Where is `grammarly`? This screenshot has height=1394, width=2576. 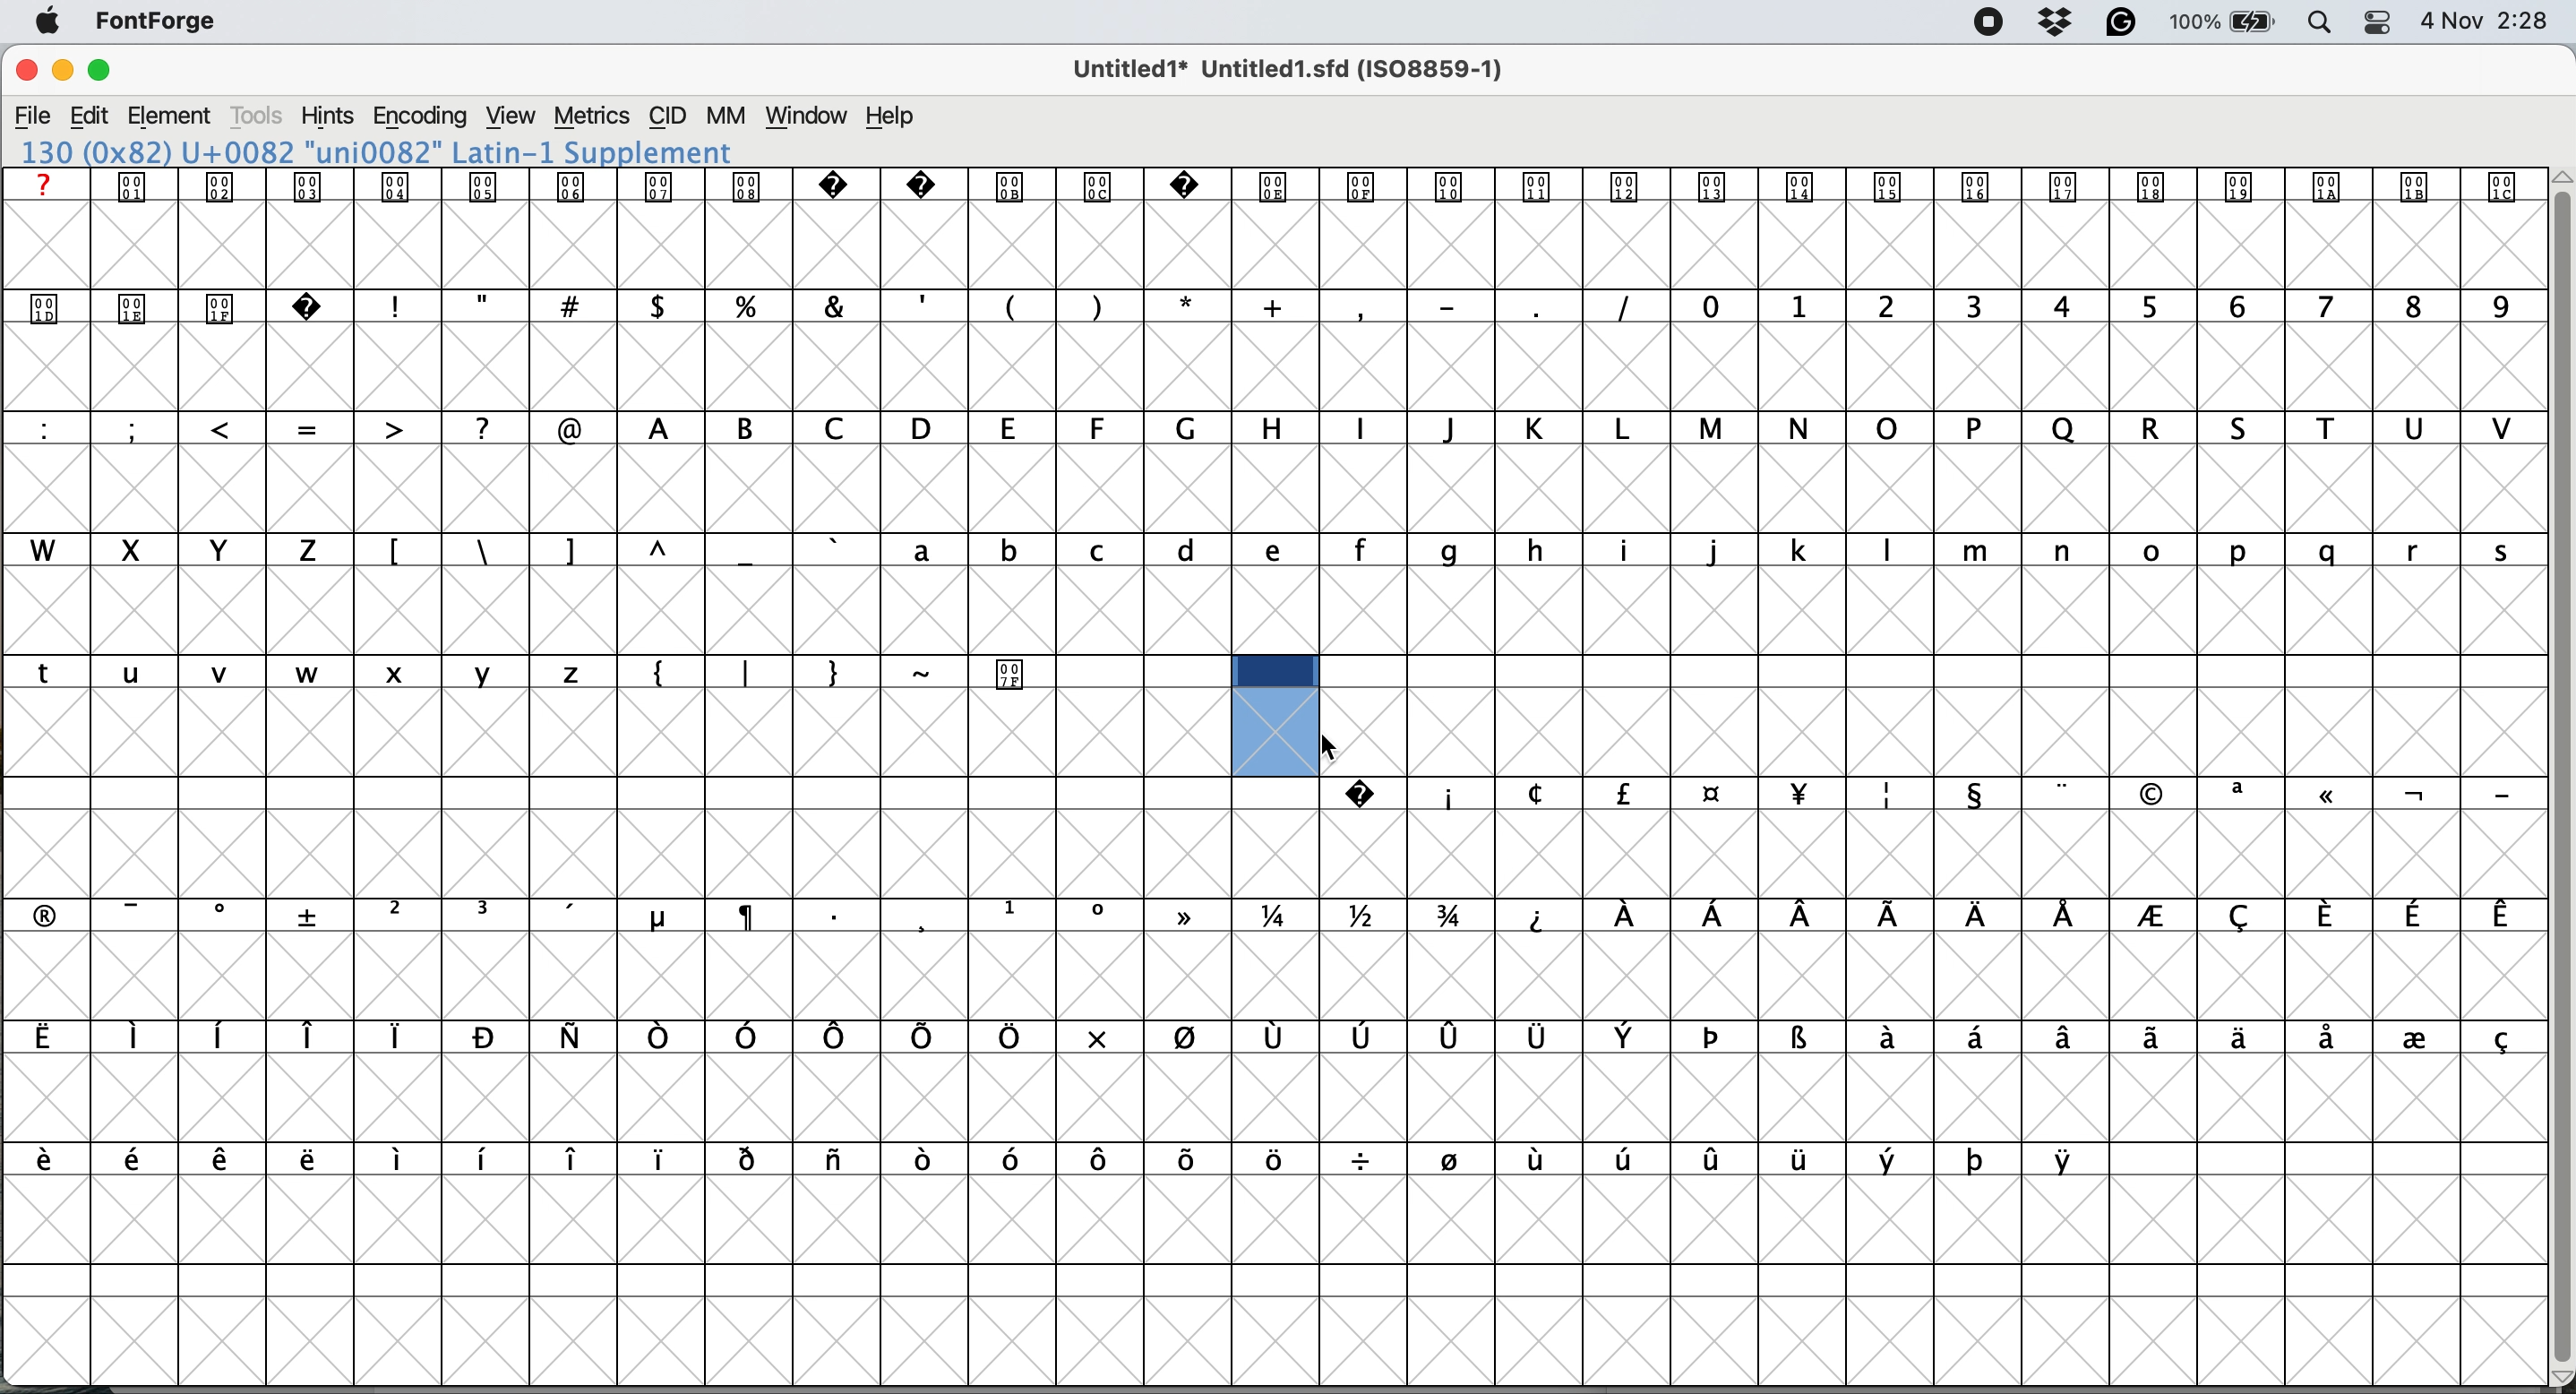
grammarly is located at coordinates (2124, 24).